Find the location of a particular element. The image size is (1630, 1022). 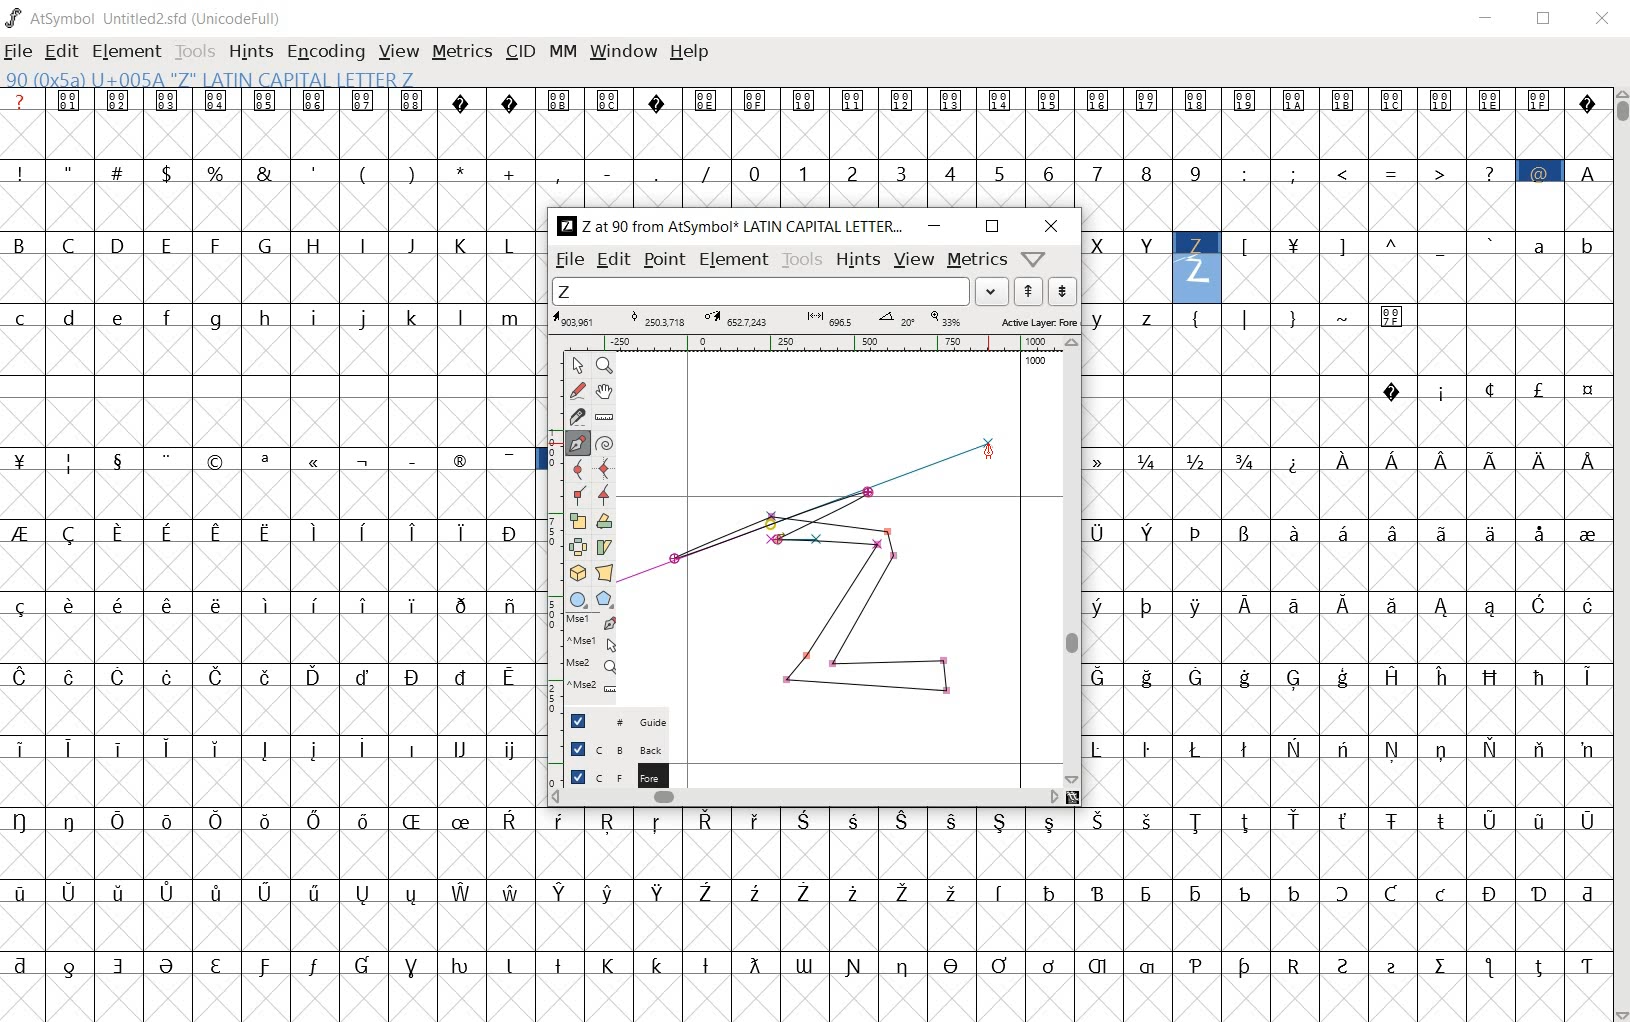

add a curve point always either horizontal or vertical is located at coordinates (604, 467).